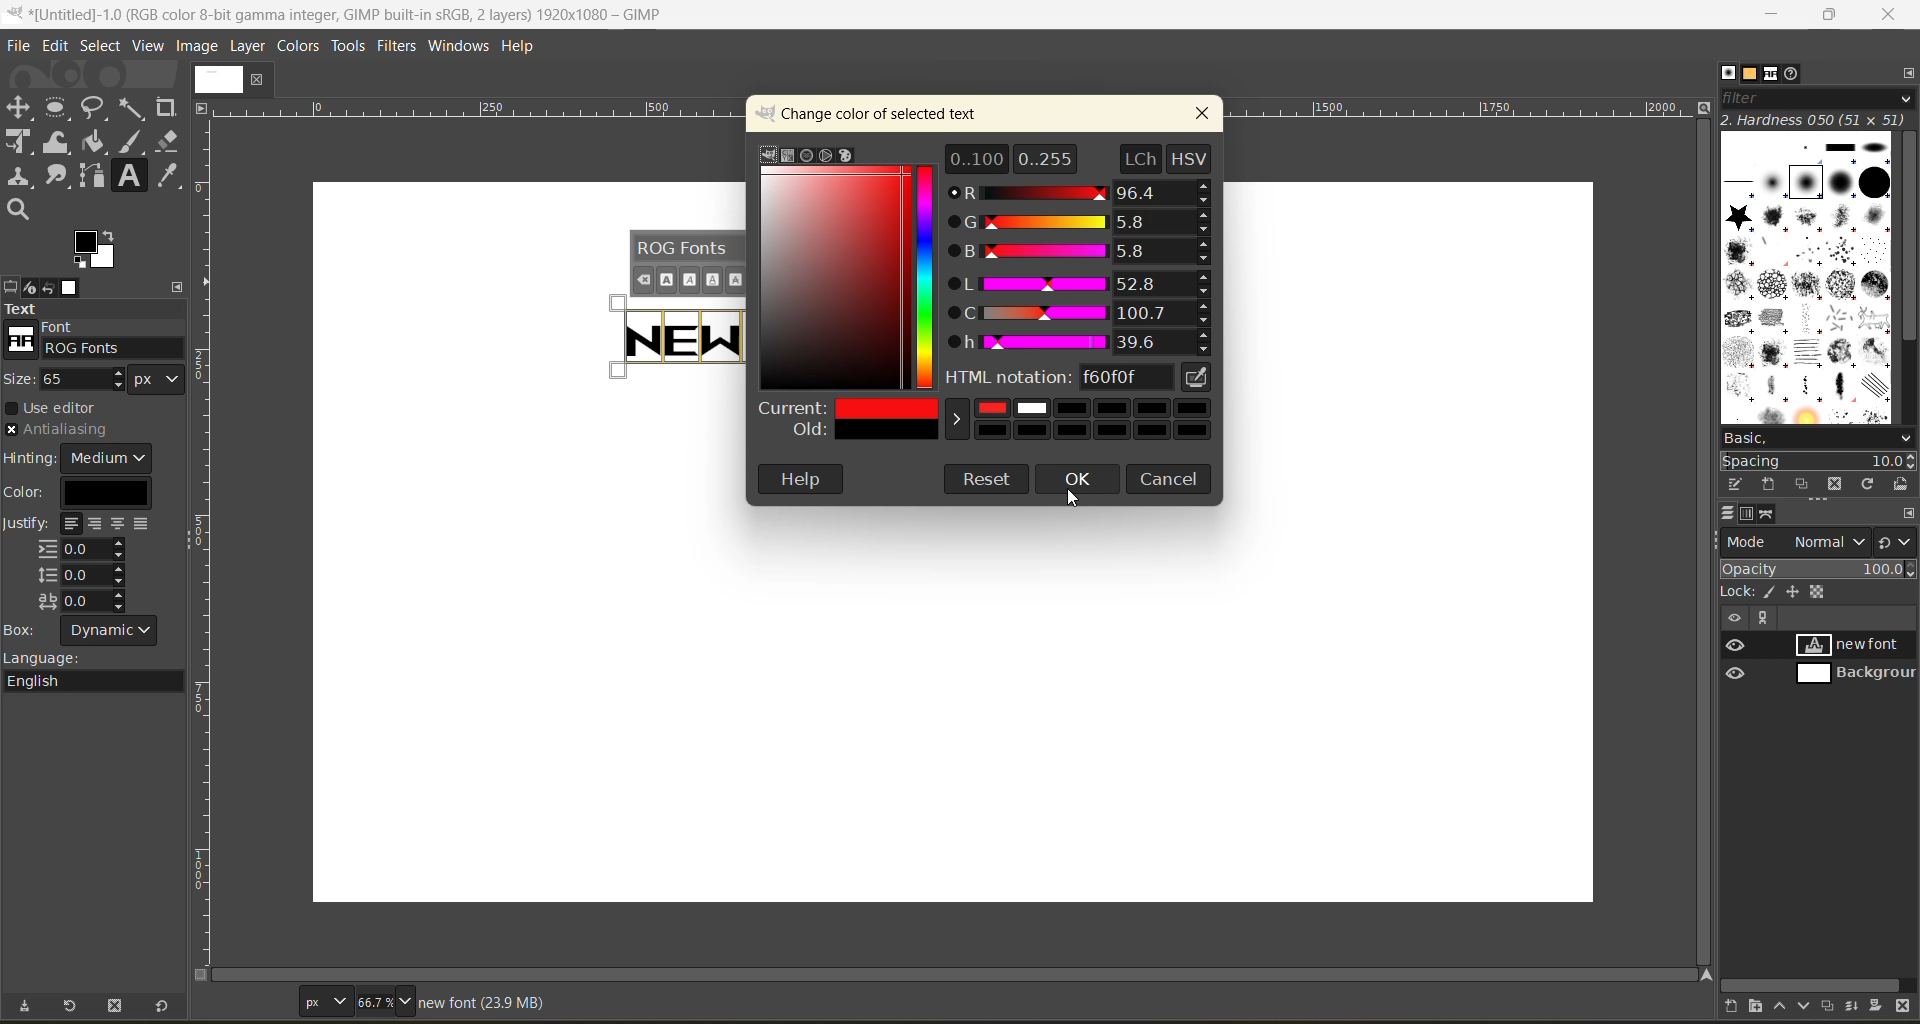 The width and height of the screenshot is (1920, 1024). I want to click on layer, so click(250, 48).